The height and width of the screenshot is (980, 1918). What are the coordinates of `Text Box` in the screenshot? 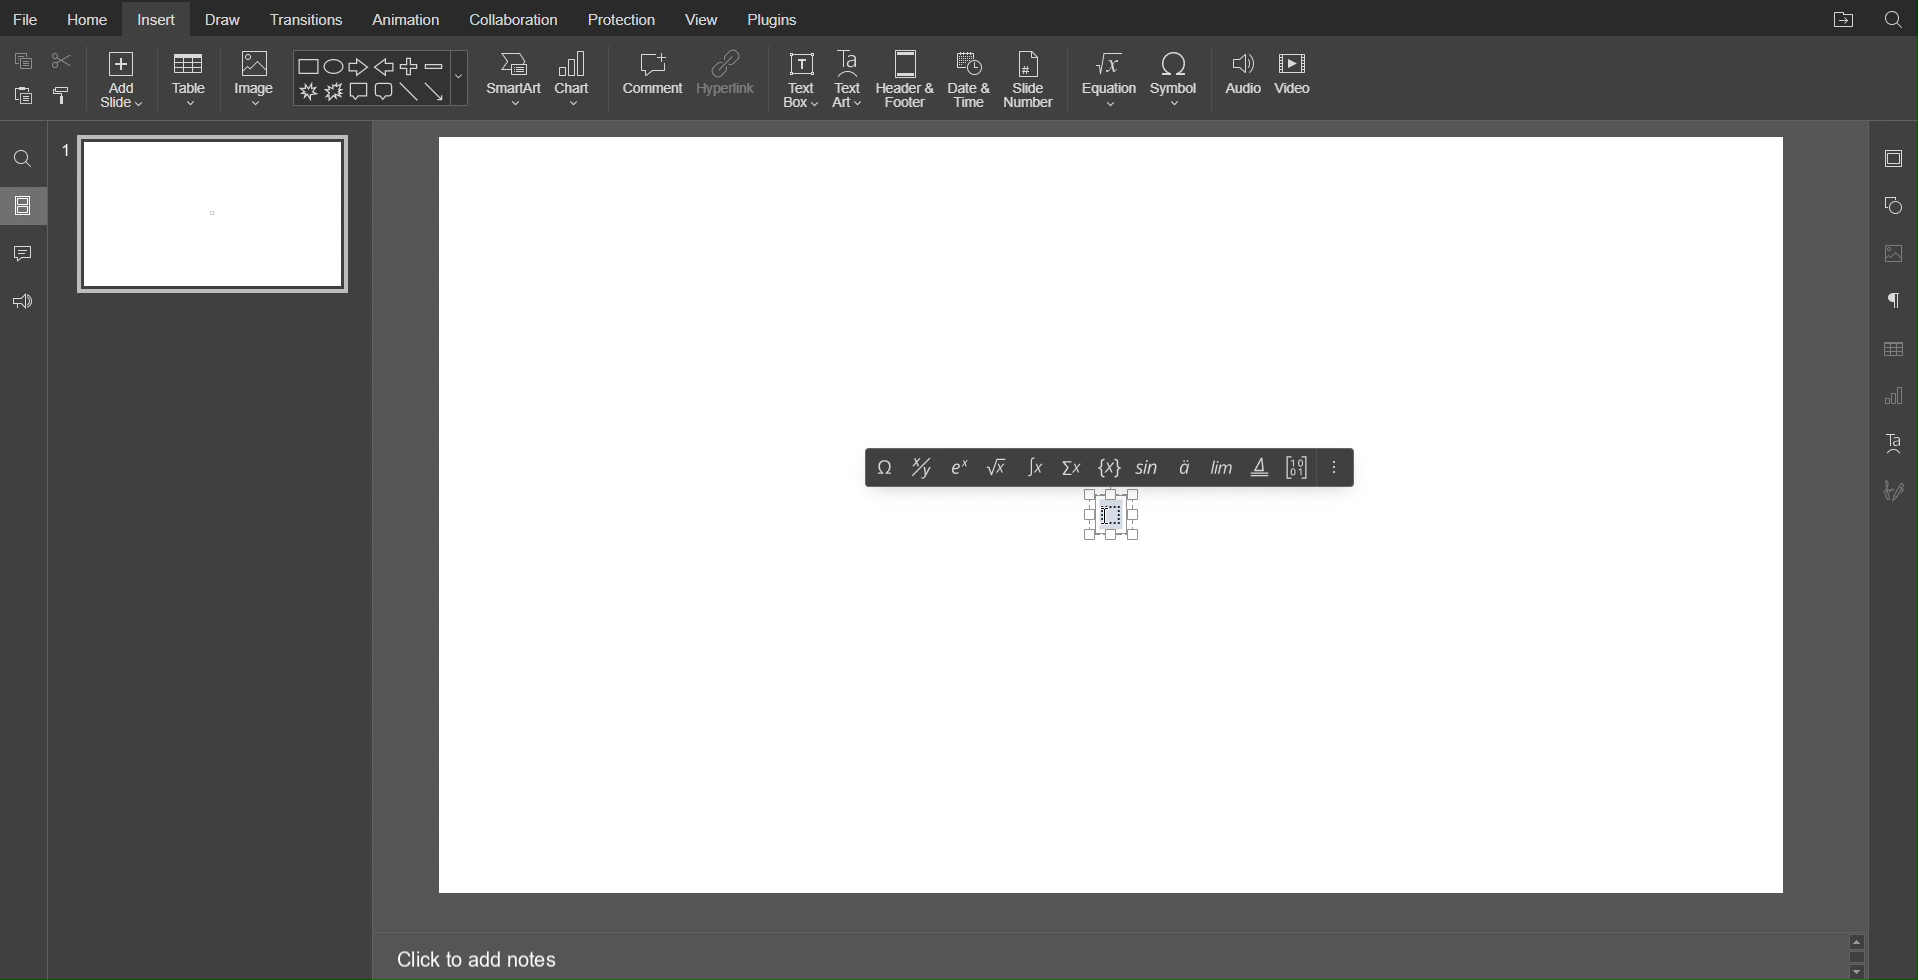 It's located at (1113, 514).